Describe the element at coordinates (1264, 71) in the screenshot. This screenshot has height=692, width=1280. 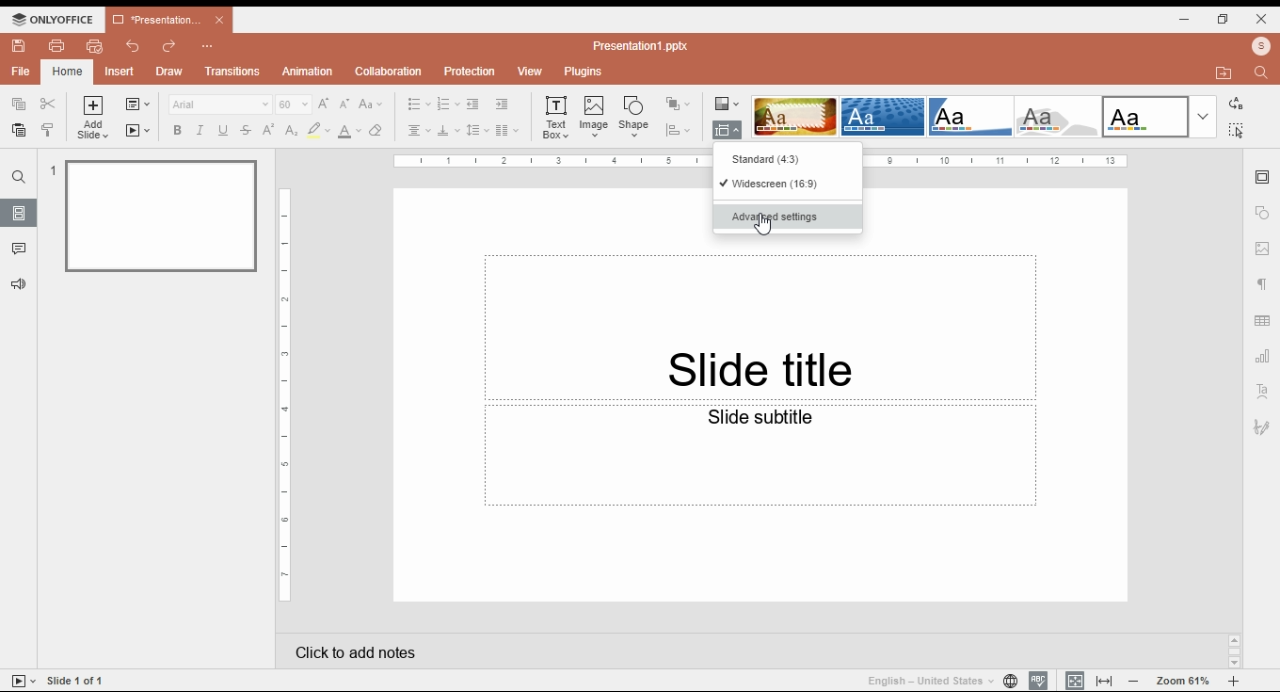
I see `find` at that location.